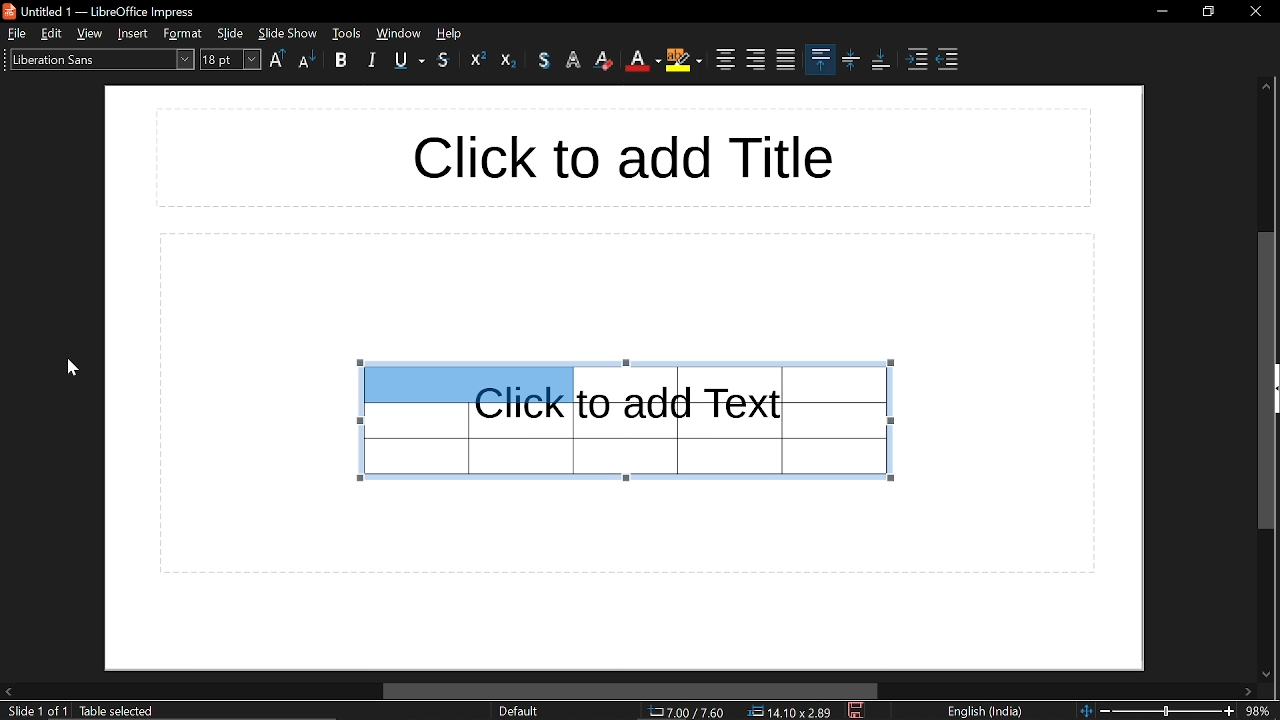  What do you see at coordinates (104, 10) in the screenshot?
I see `untitled 1- libreoffice impress` at bounding box center [104, 10].